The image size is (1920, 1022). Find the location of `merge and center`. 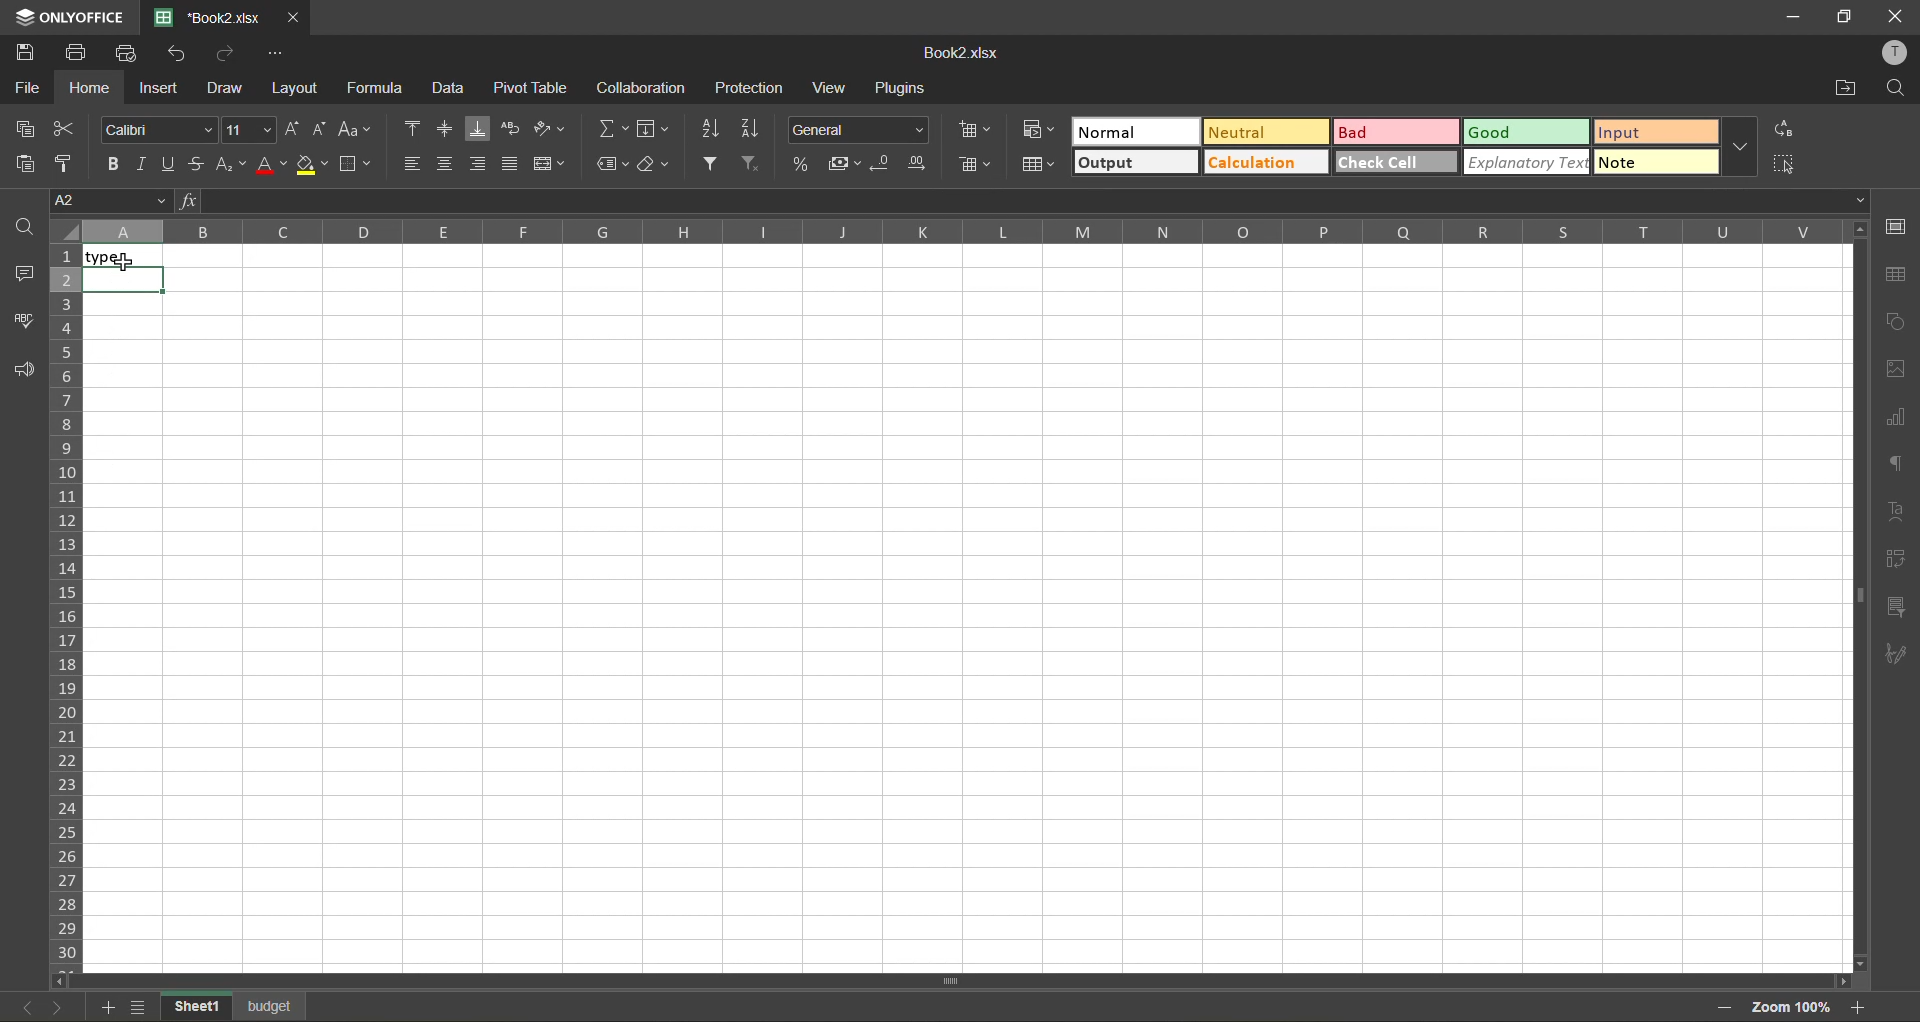

merge and center is located at coordinates (548, 163).